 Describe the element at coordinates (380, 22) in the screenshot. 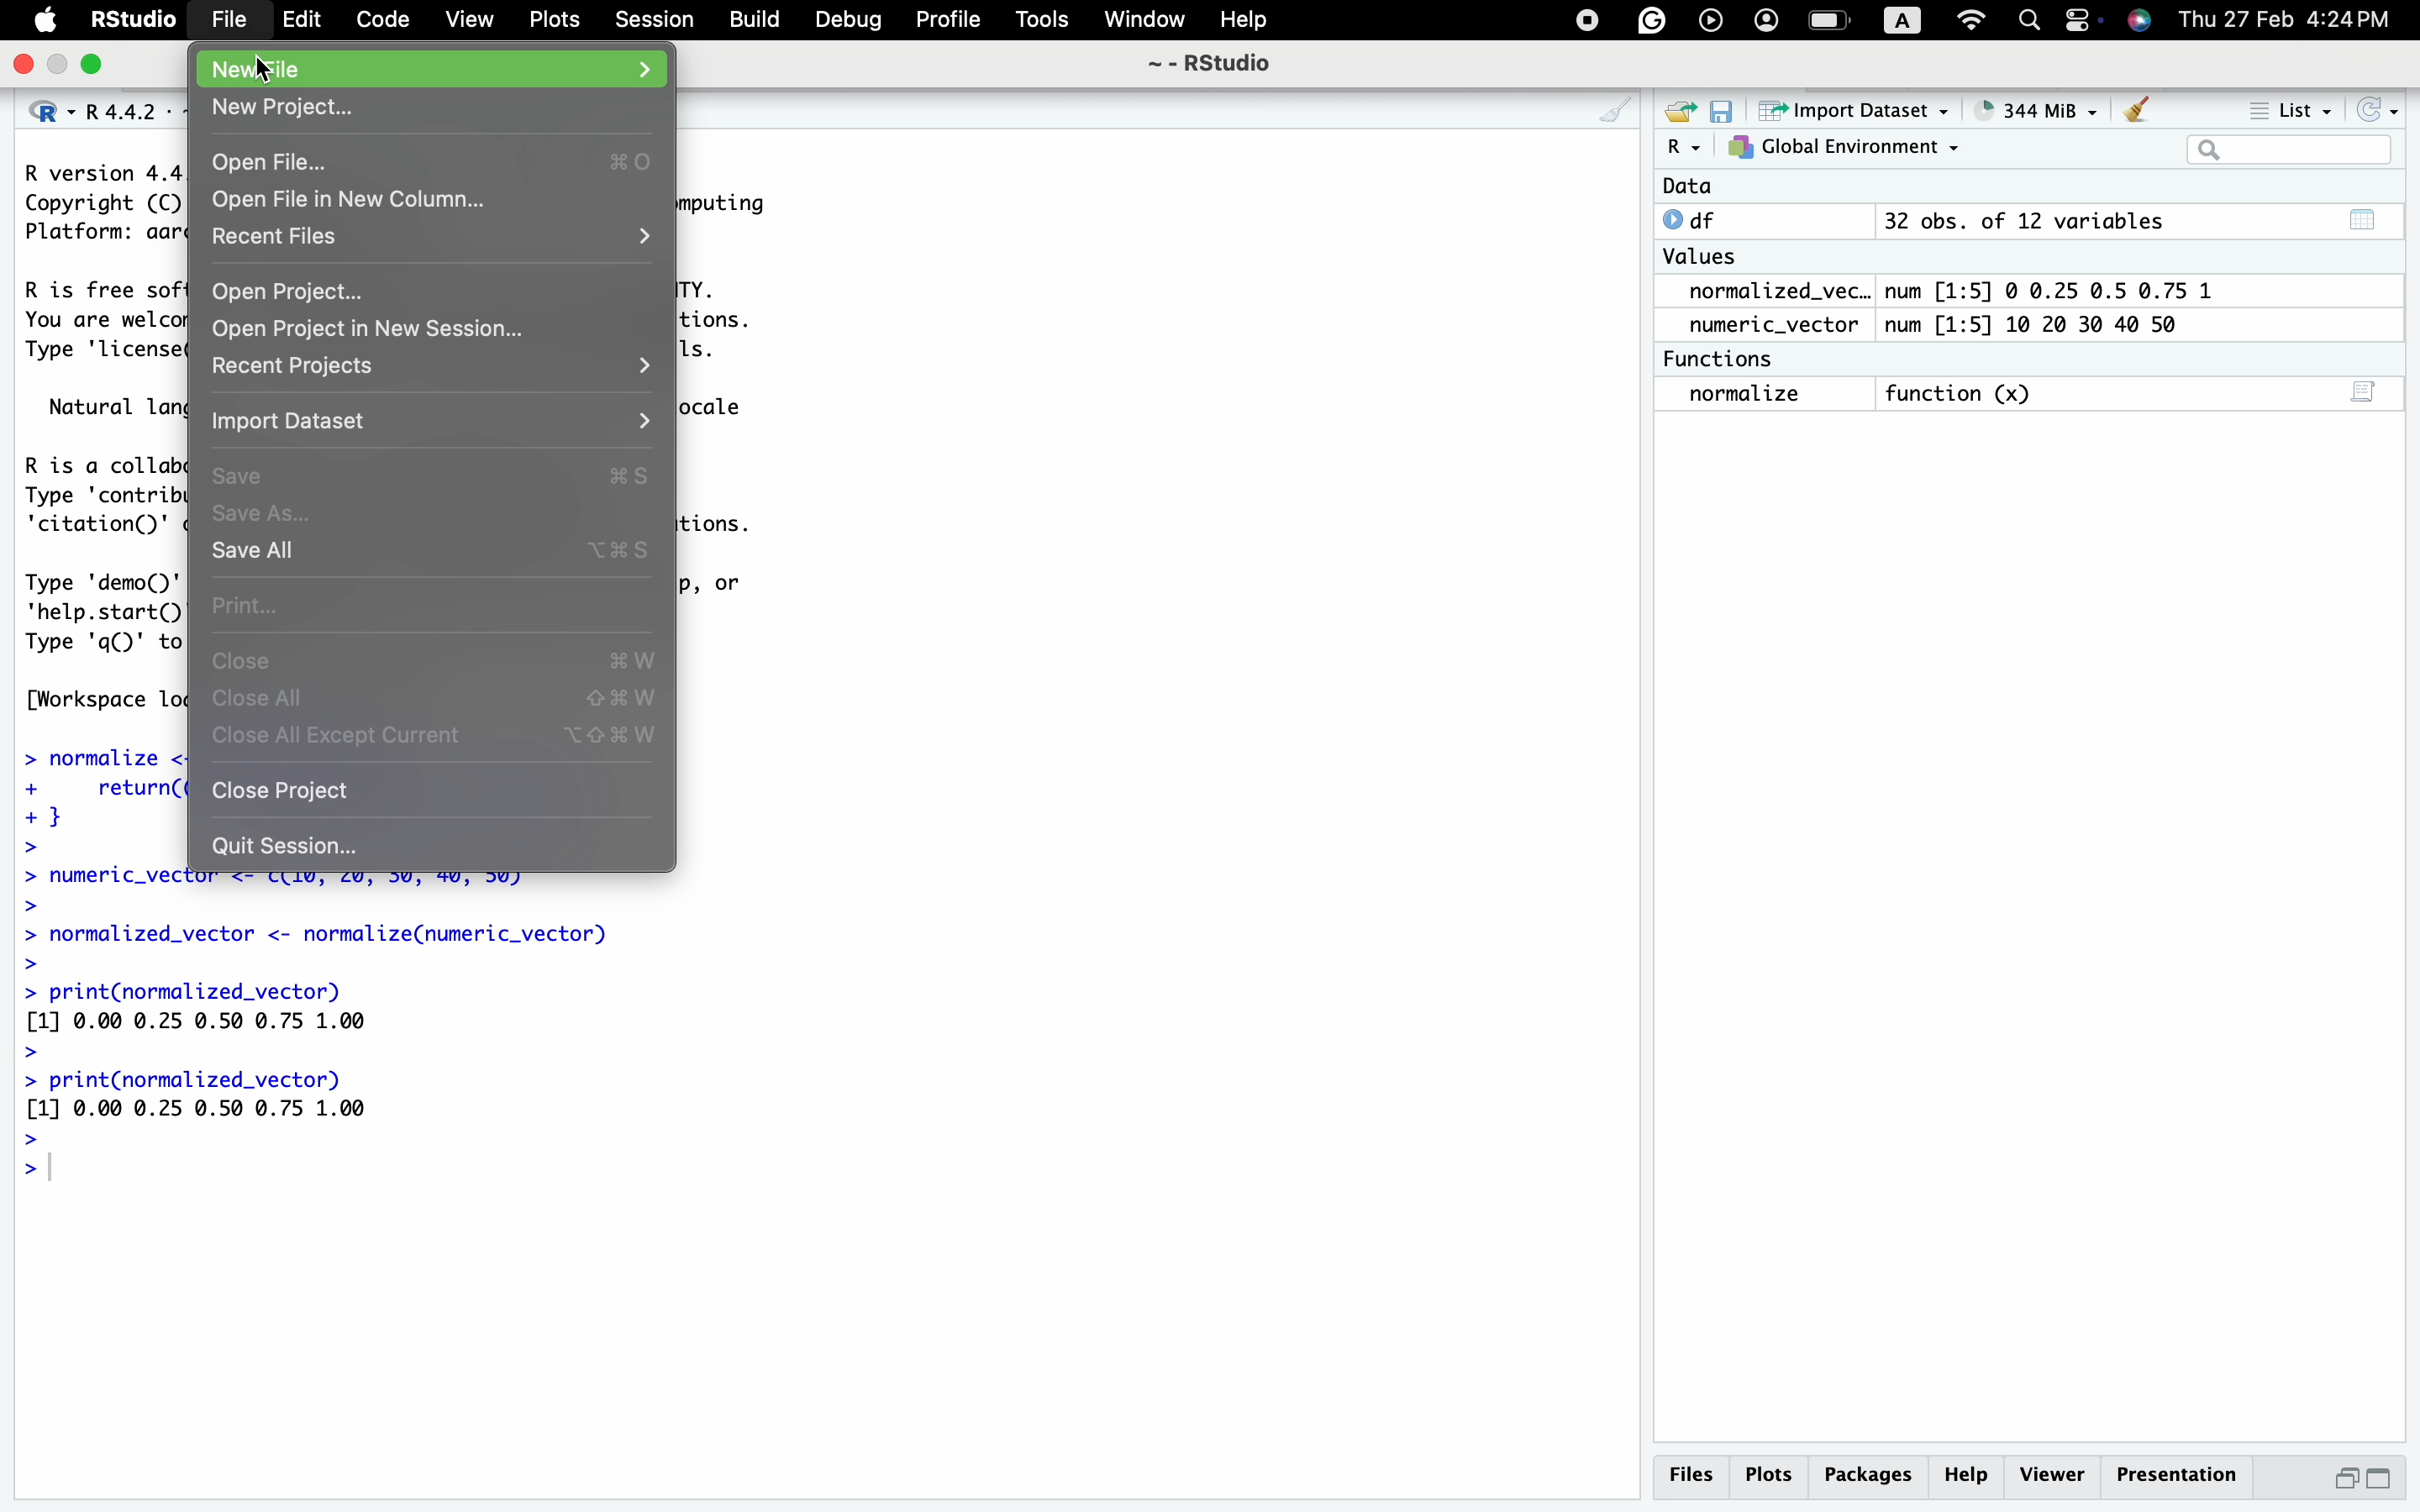

I see `Code` at that location.